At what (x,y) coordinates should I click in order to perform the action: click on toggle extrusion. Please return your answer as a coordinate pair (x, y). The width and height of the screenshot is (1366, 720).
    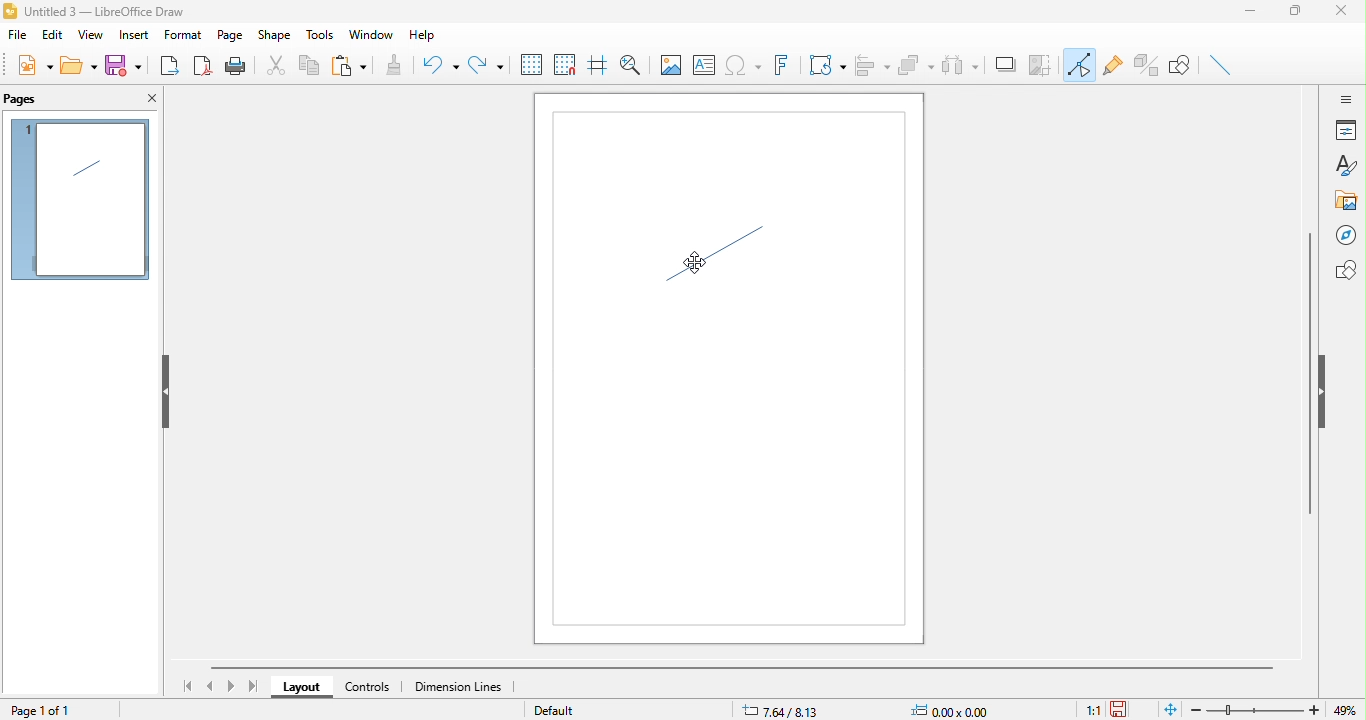
    Looking at the image, I should click on (1147, 64).